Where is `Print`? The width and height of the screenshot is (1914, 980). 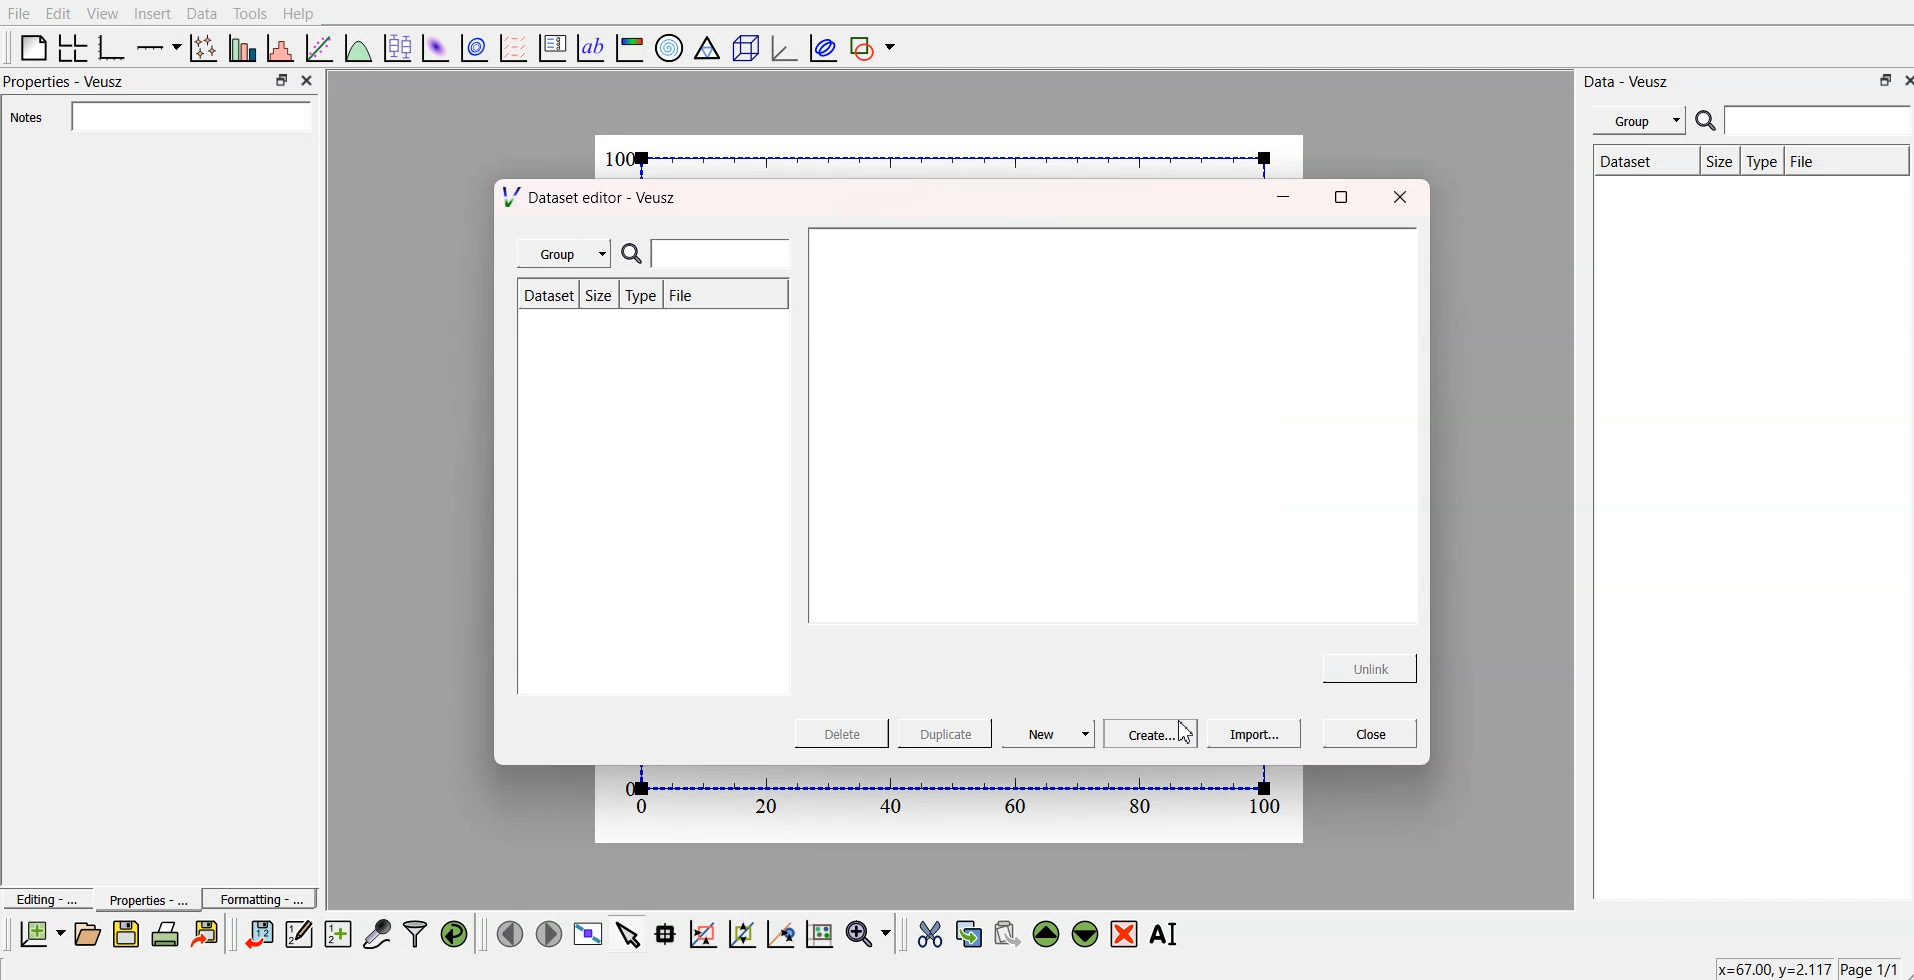
Print is located at coordinates (166, 934).